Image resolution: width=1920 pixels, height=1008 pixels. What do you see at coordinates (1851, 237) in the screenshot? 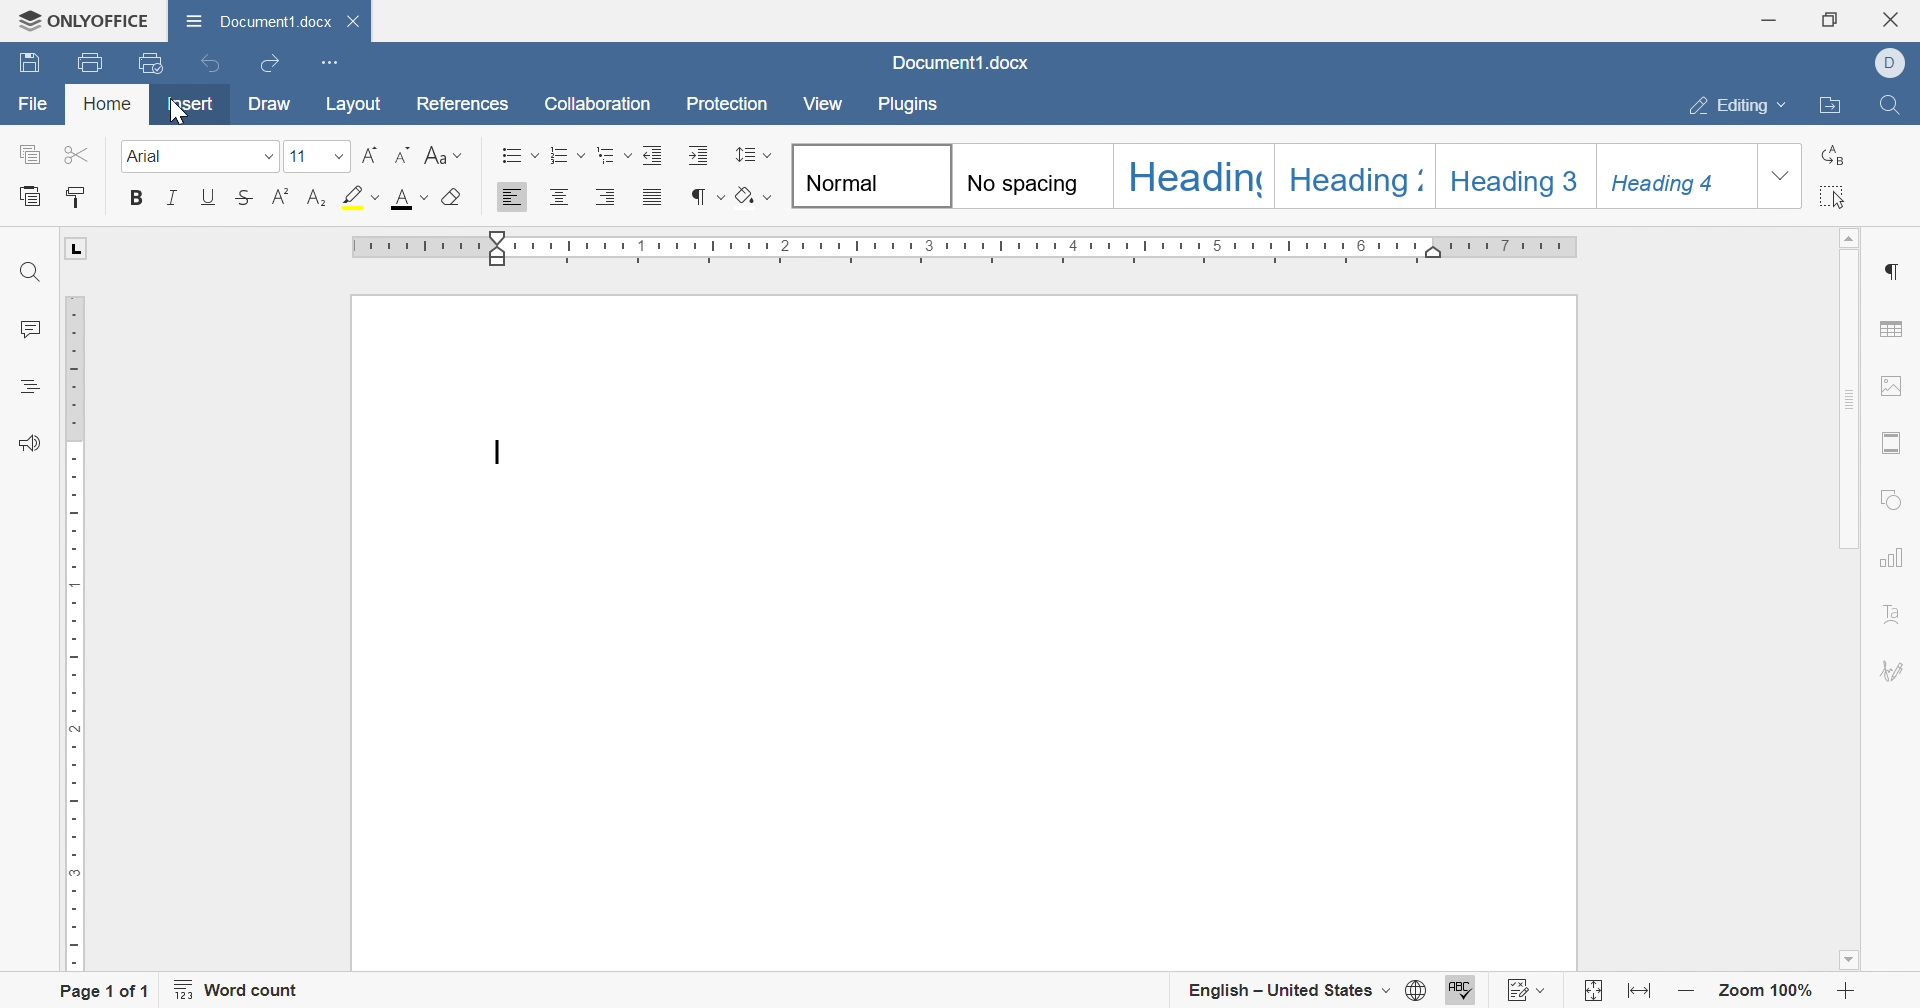
I see `Scroll up` at bounding box center [1851, 237].